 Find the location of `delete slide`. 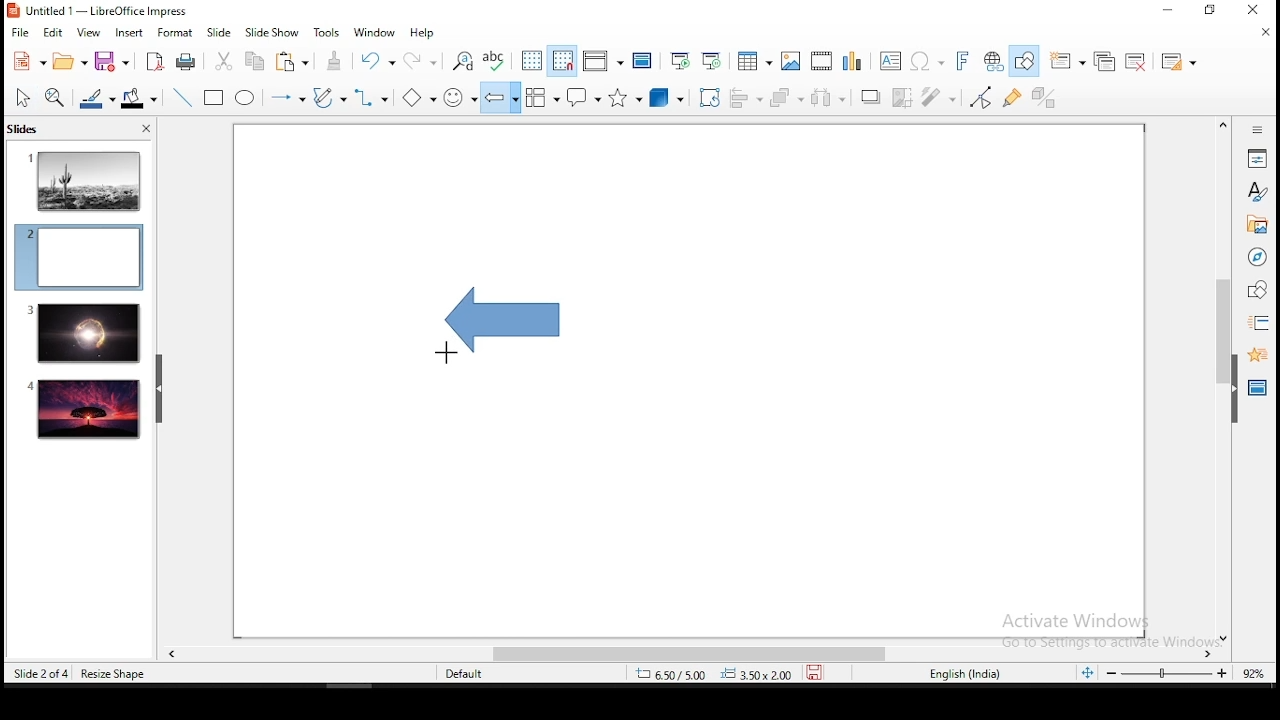

delete slide is located at coordinates (1139, 62).